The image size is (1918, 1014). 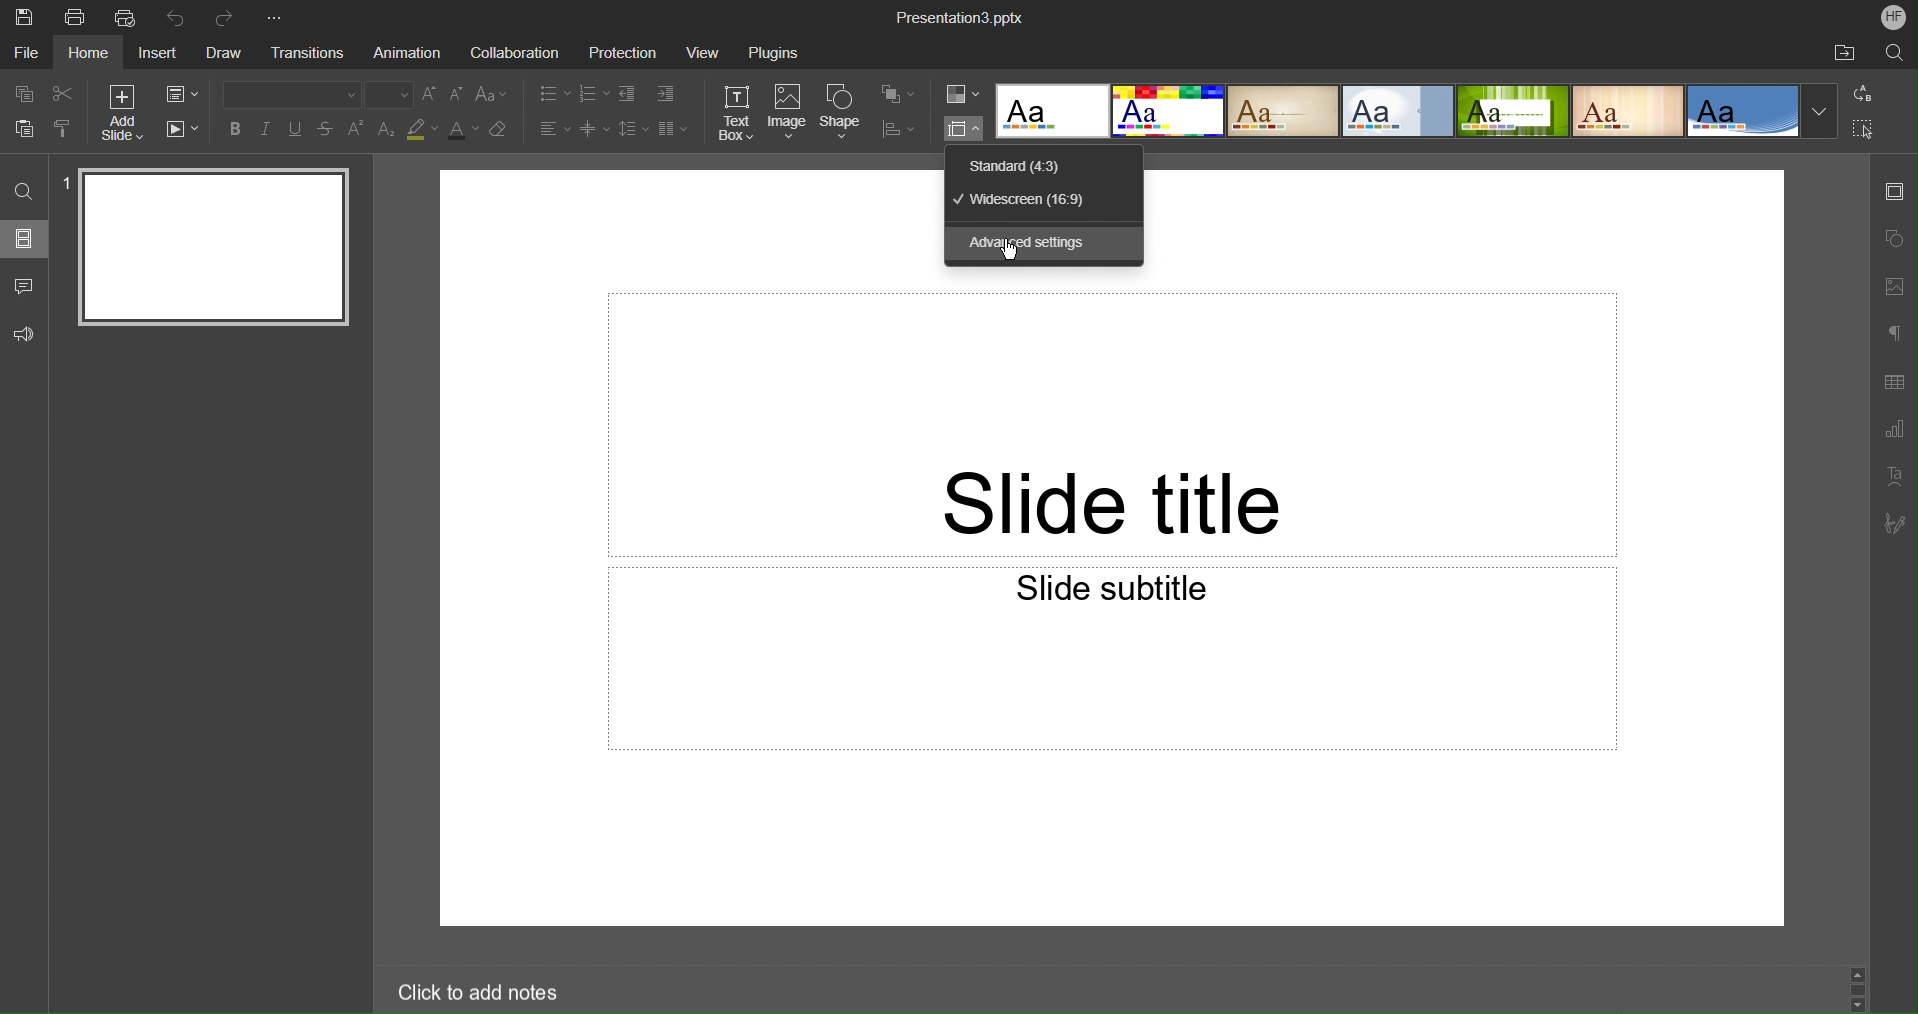 I want to click on Text Box, so click(x=736, y=113).